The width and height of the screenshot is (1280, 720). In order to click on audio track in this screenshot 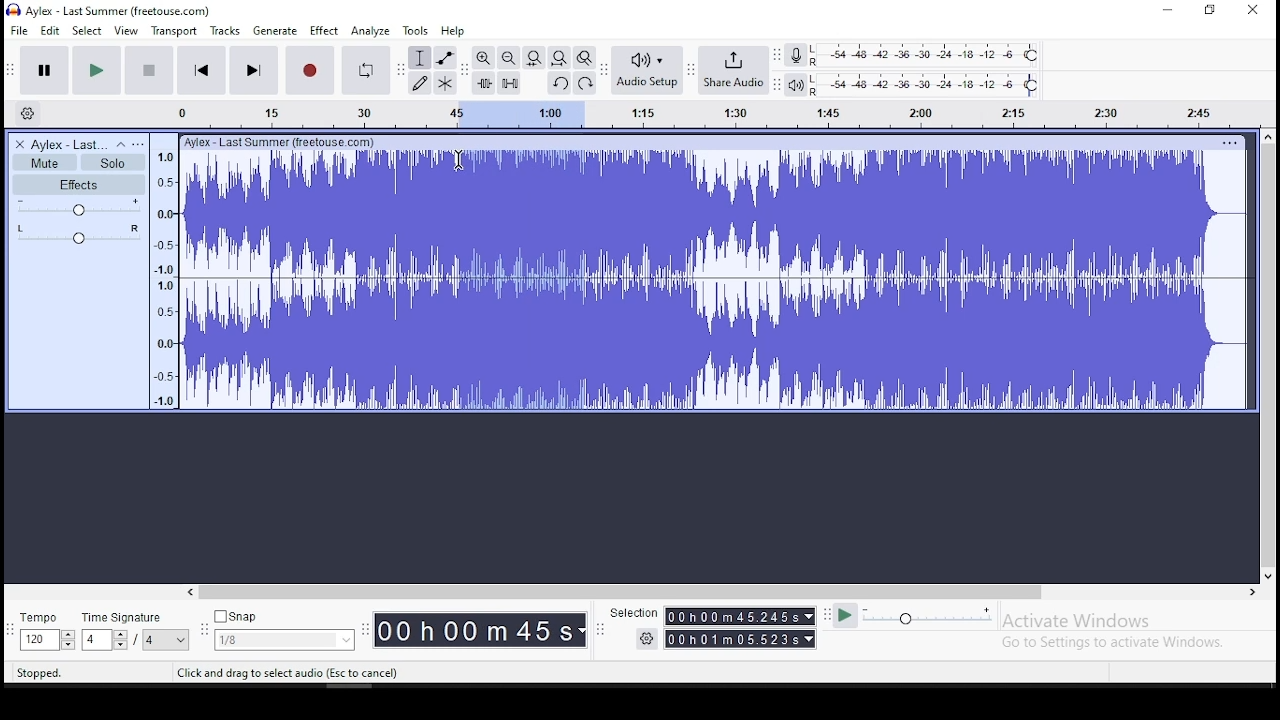, I will do `click(715, 282)`.